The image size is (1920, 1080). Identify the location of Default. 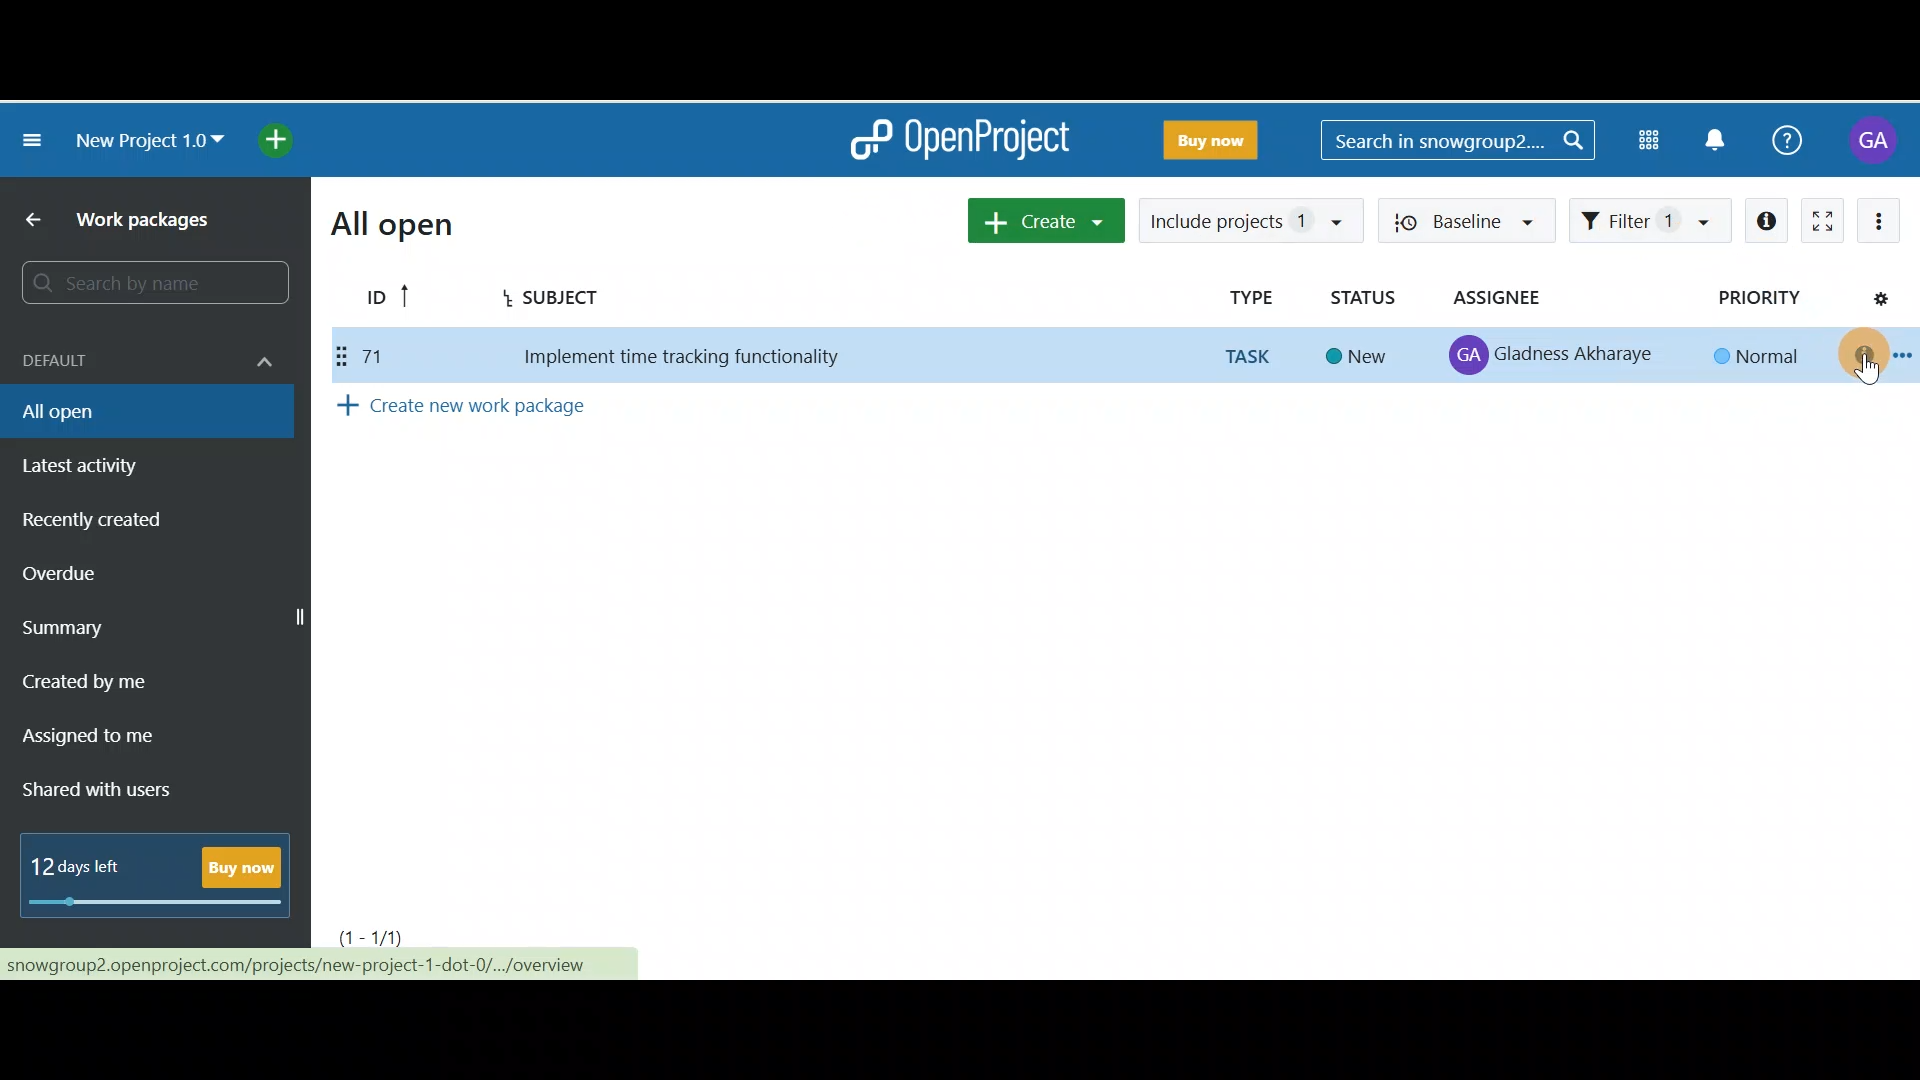
(144, 360).